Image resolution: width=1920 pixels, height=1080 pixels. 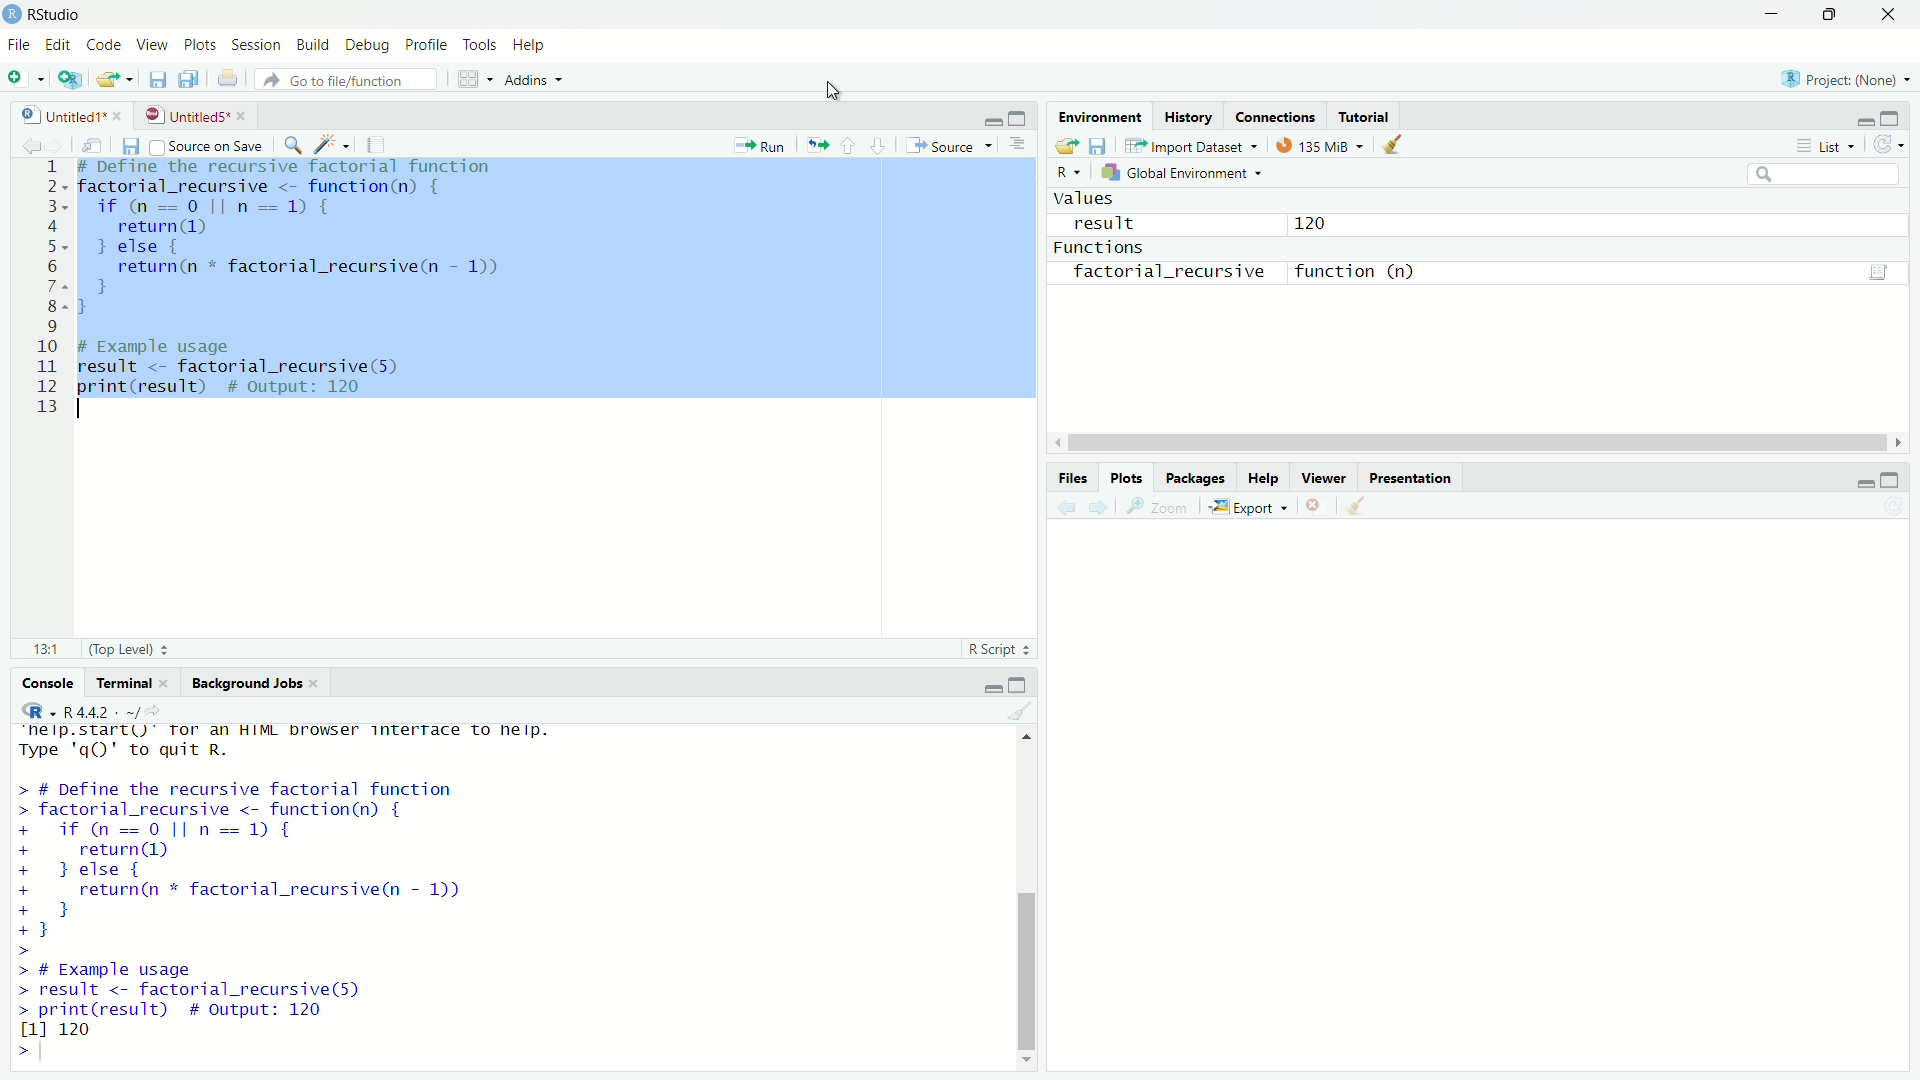 What do you see at coordinates (1903, 437) in the screenshot?
I see `Right` at bounding box center [1903, 437].